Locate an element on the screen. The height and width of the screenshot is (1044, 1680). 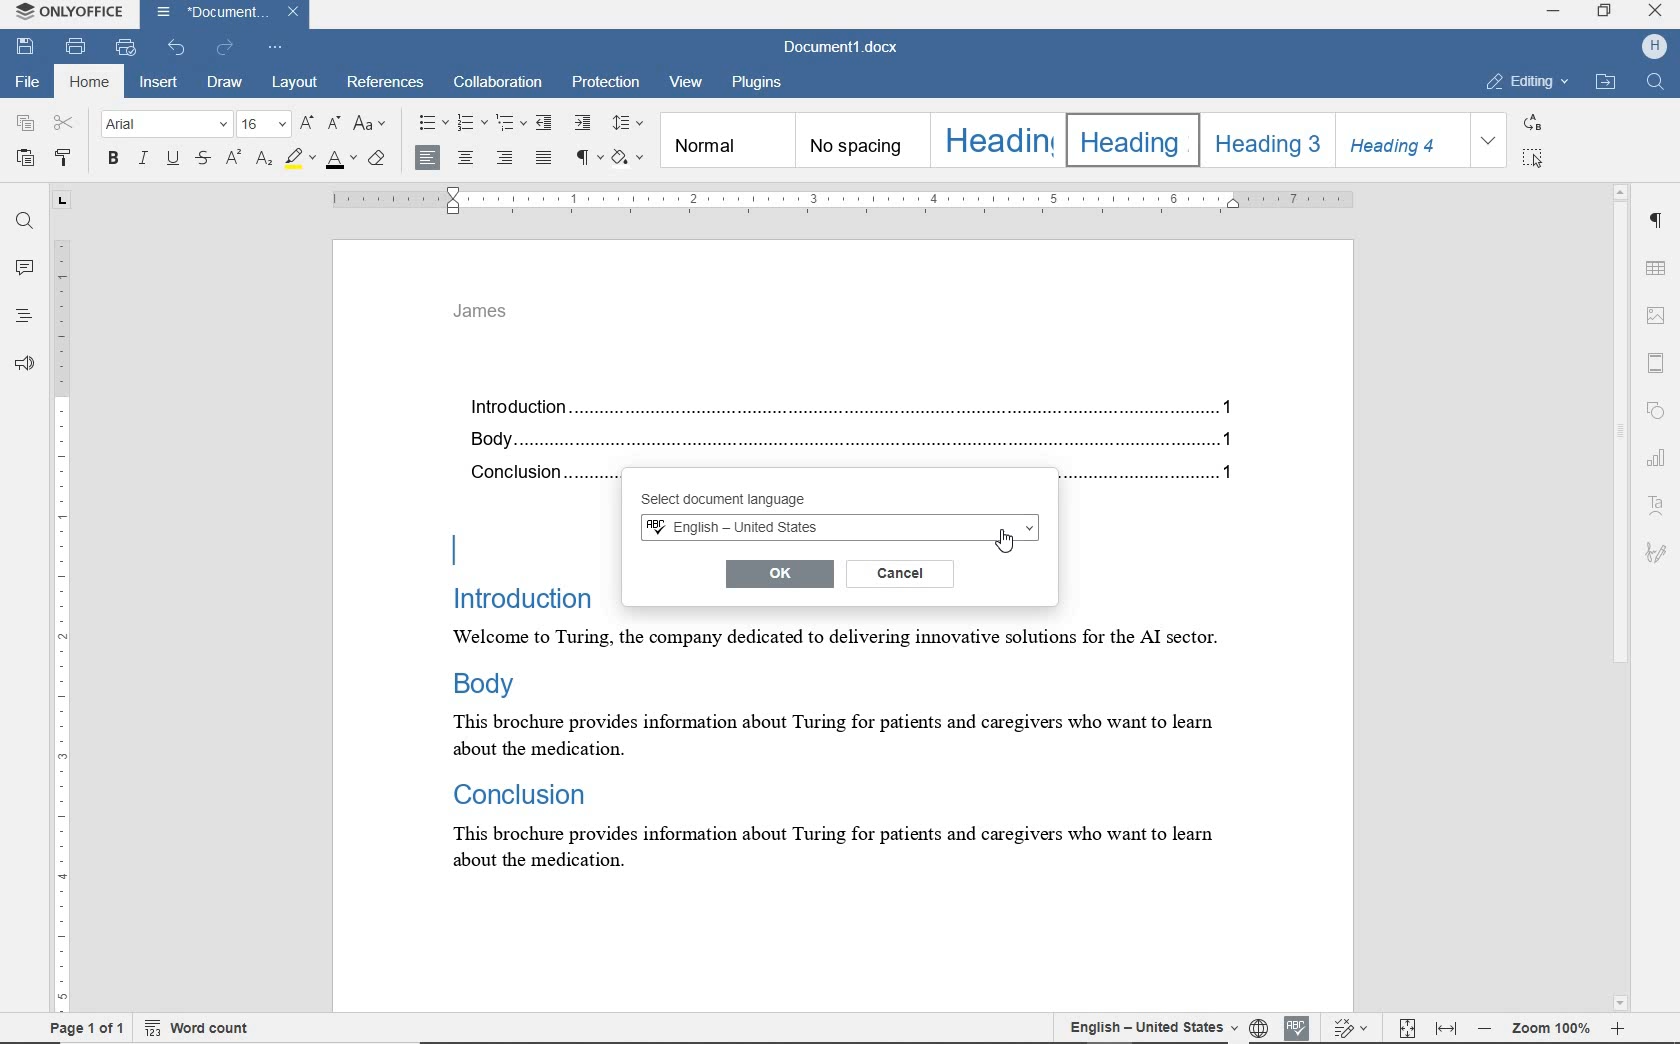
Welcome to Turing, the company dedicated to delivering innovative solutions for the Al sector. is located at coordinates (819, 639).